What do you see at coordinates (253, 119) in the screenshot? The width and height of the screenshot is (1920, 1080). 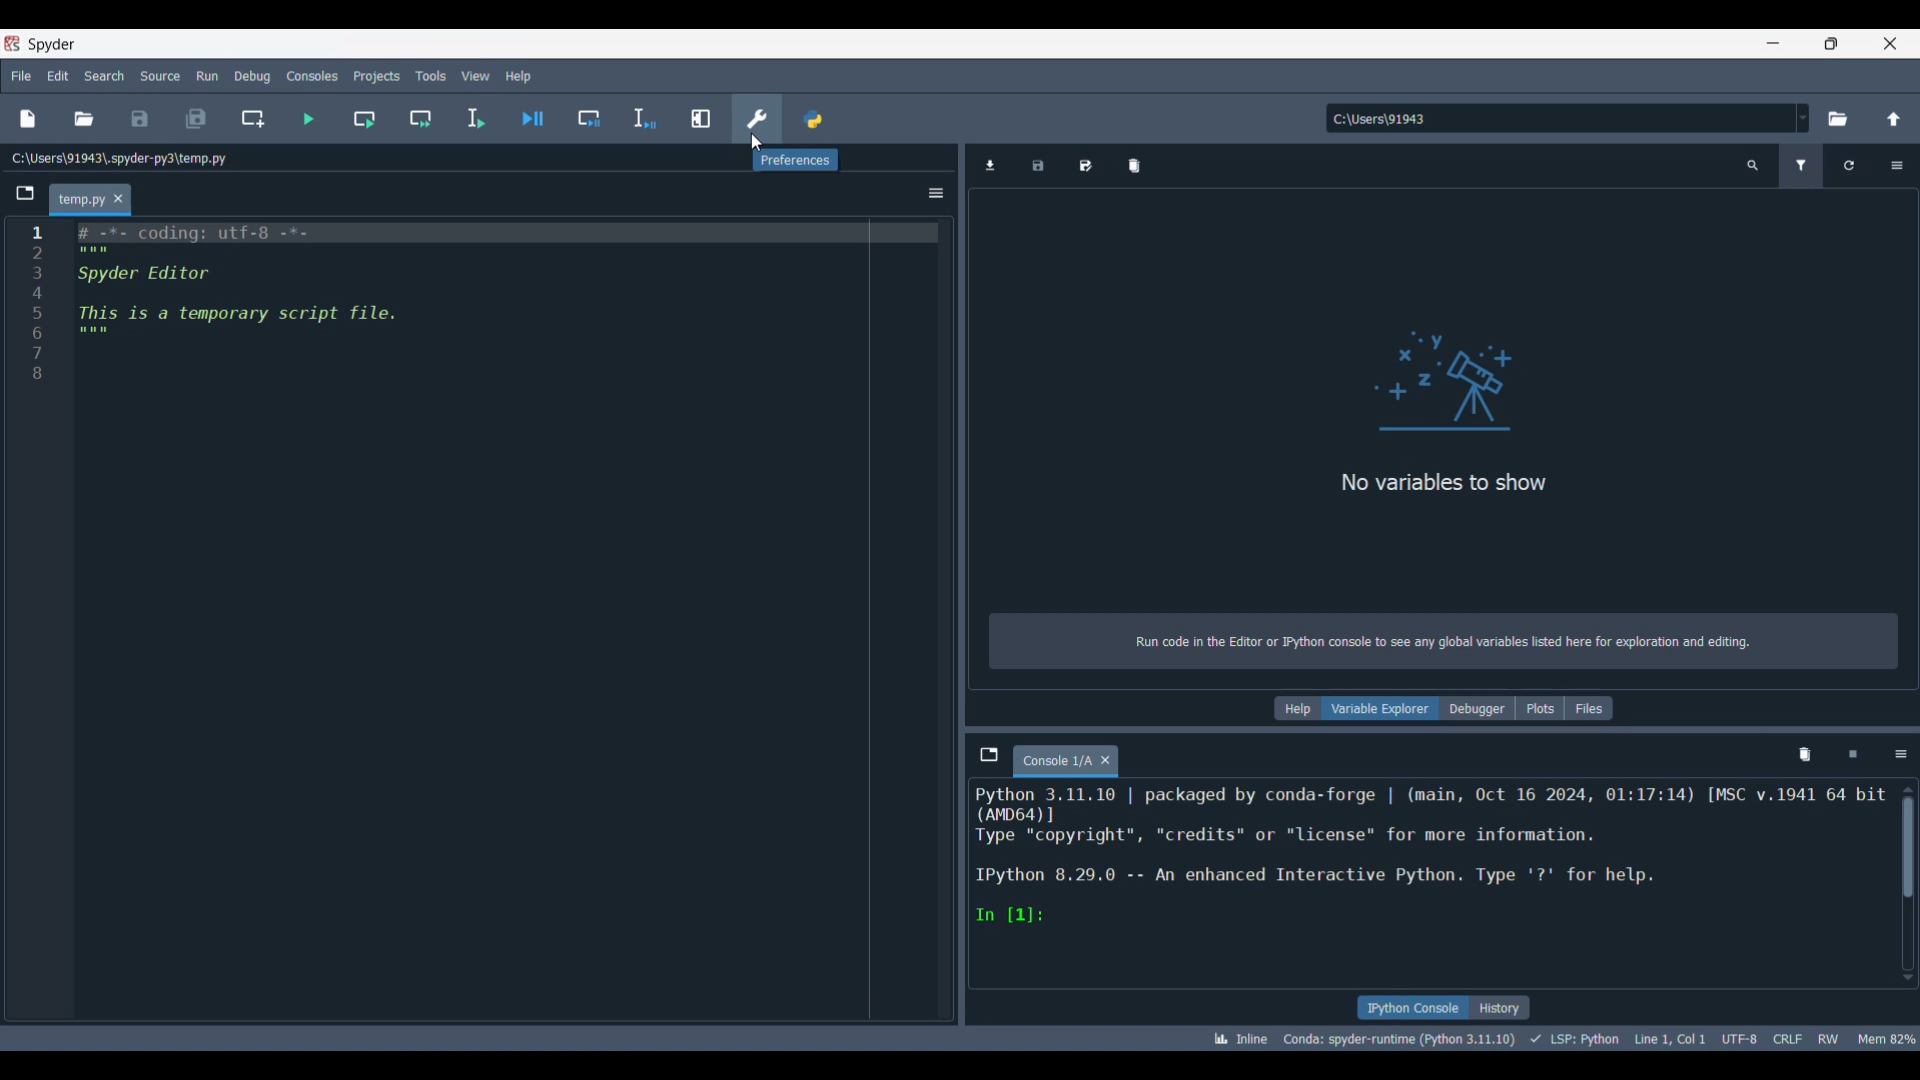 I see `Create new cell at current line` at bounding box center [253, 119].